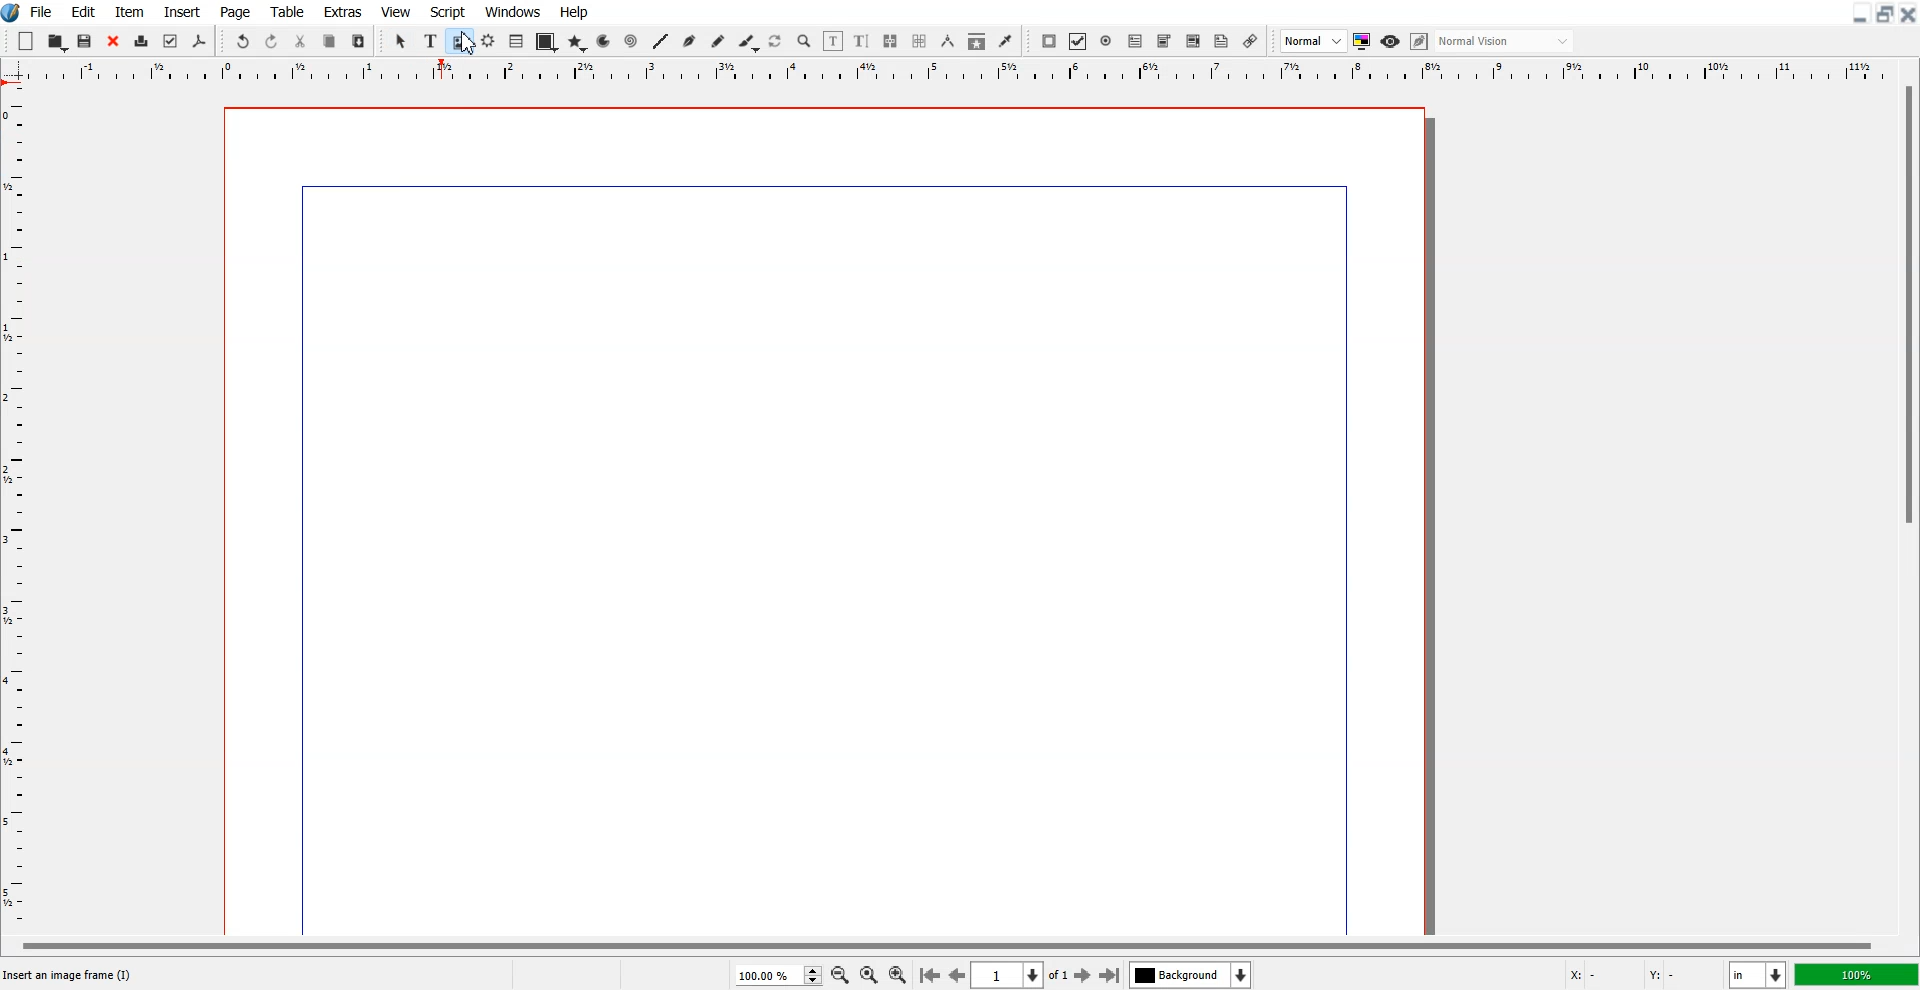 This screenshot has width=1920, height=990. I want to click on Render frame, so click(488, 41).